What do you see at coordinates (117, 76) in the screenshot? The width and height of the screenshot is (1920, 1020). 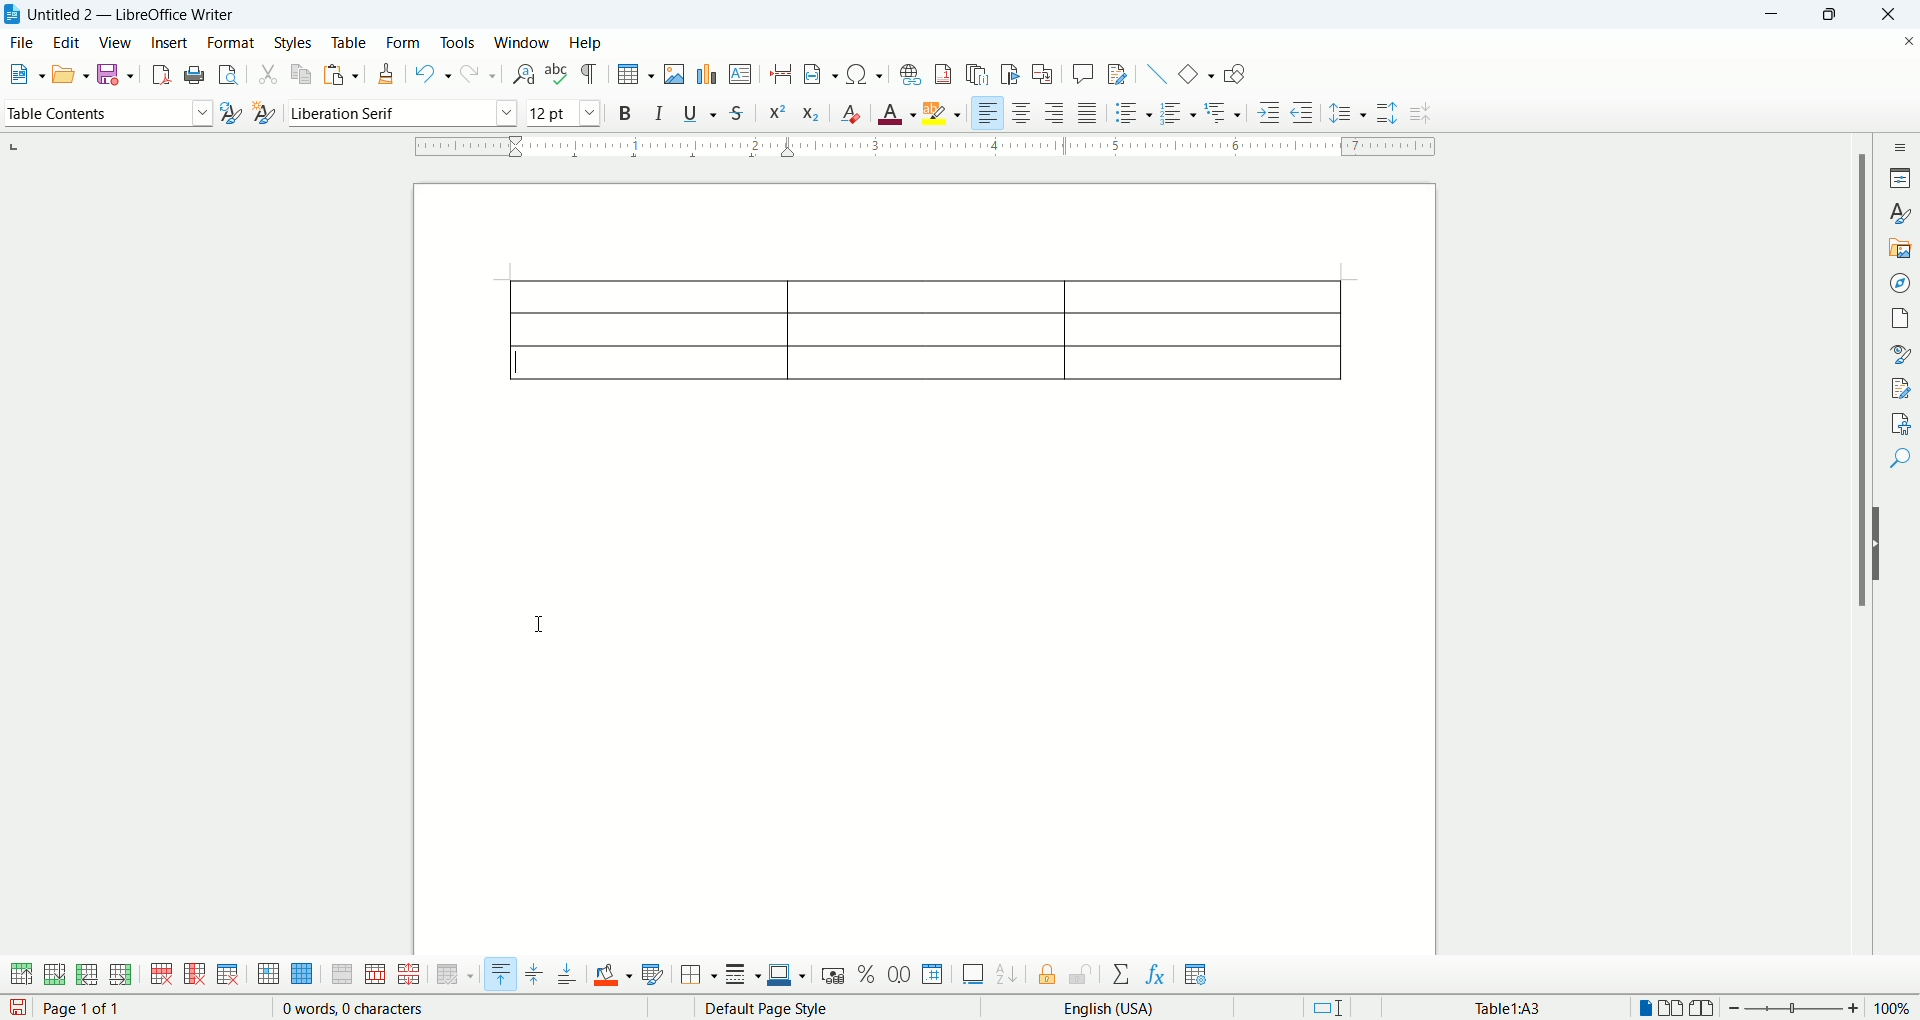 I see `save` at bounding box center [117, 76].